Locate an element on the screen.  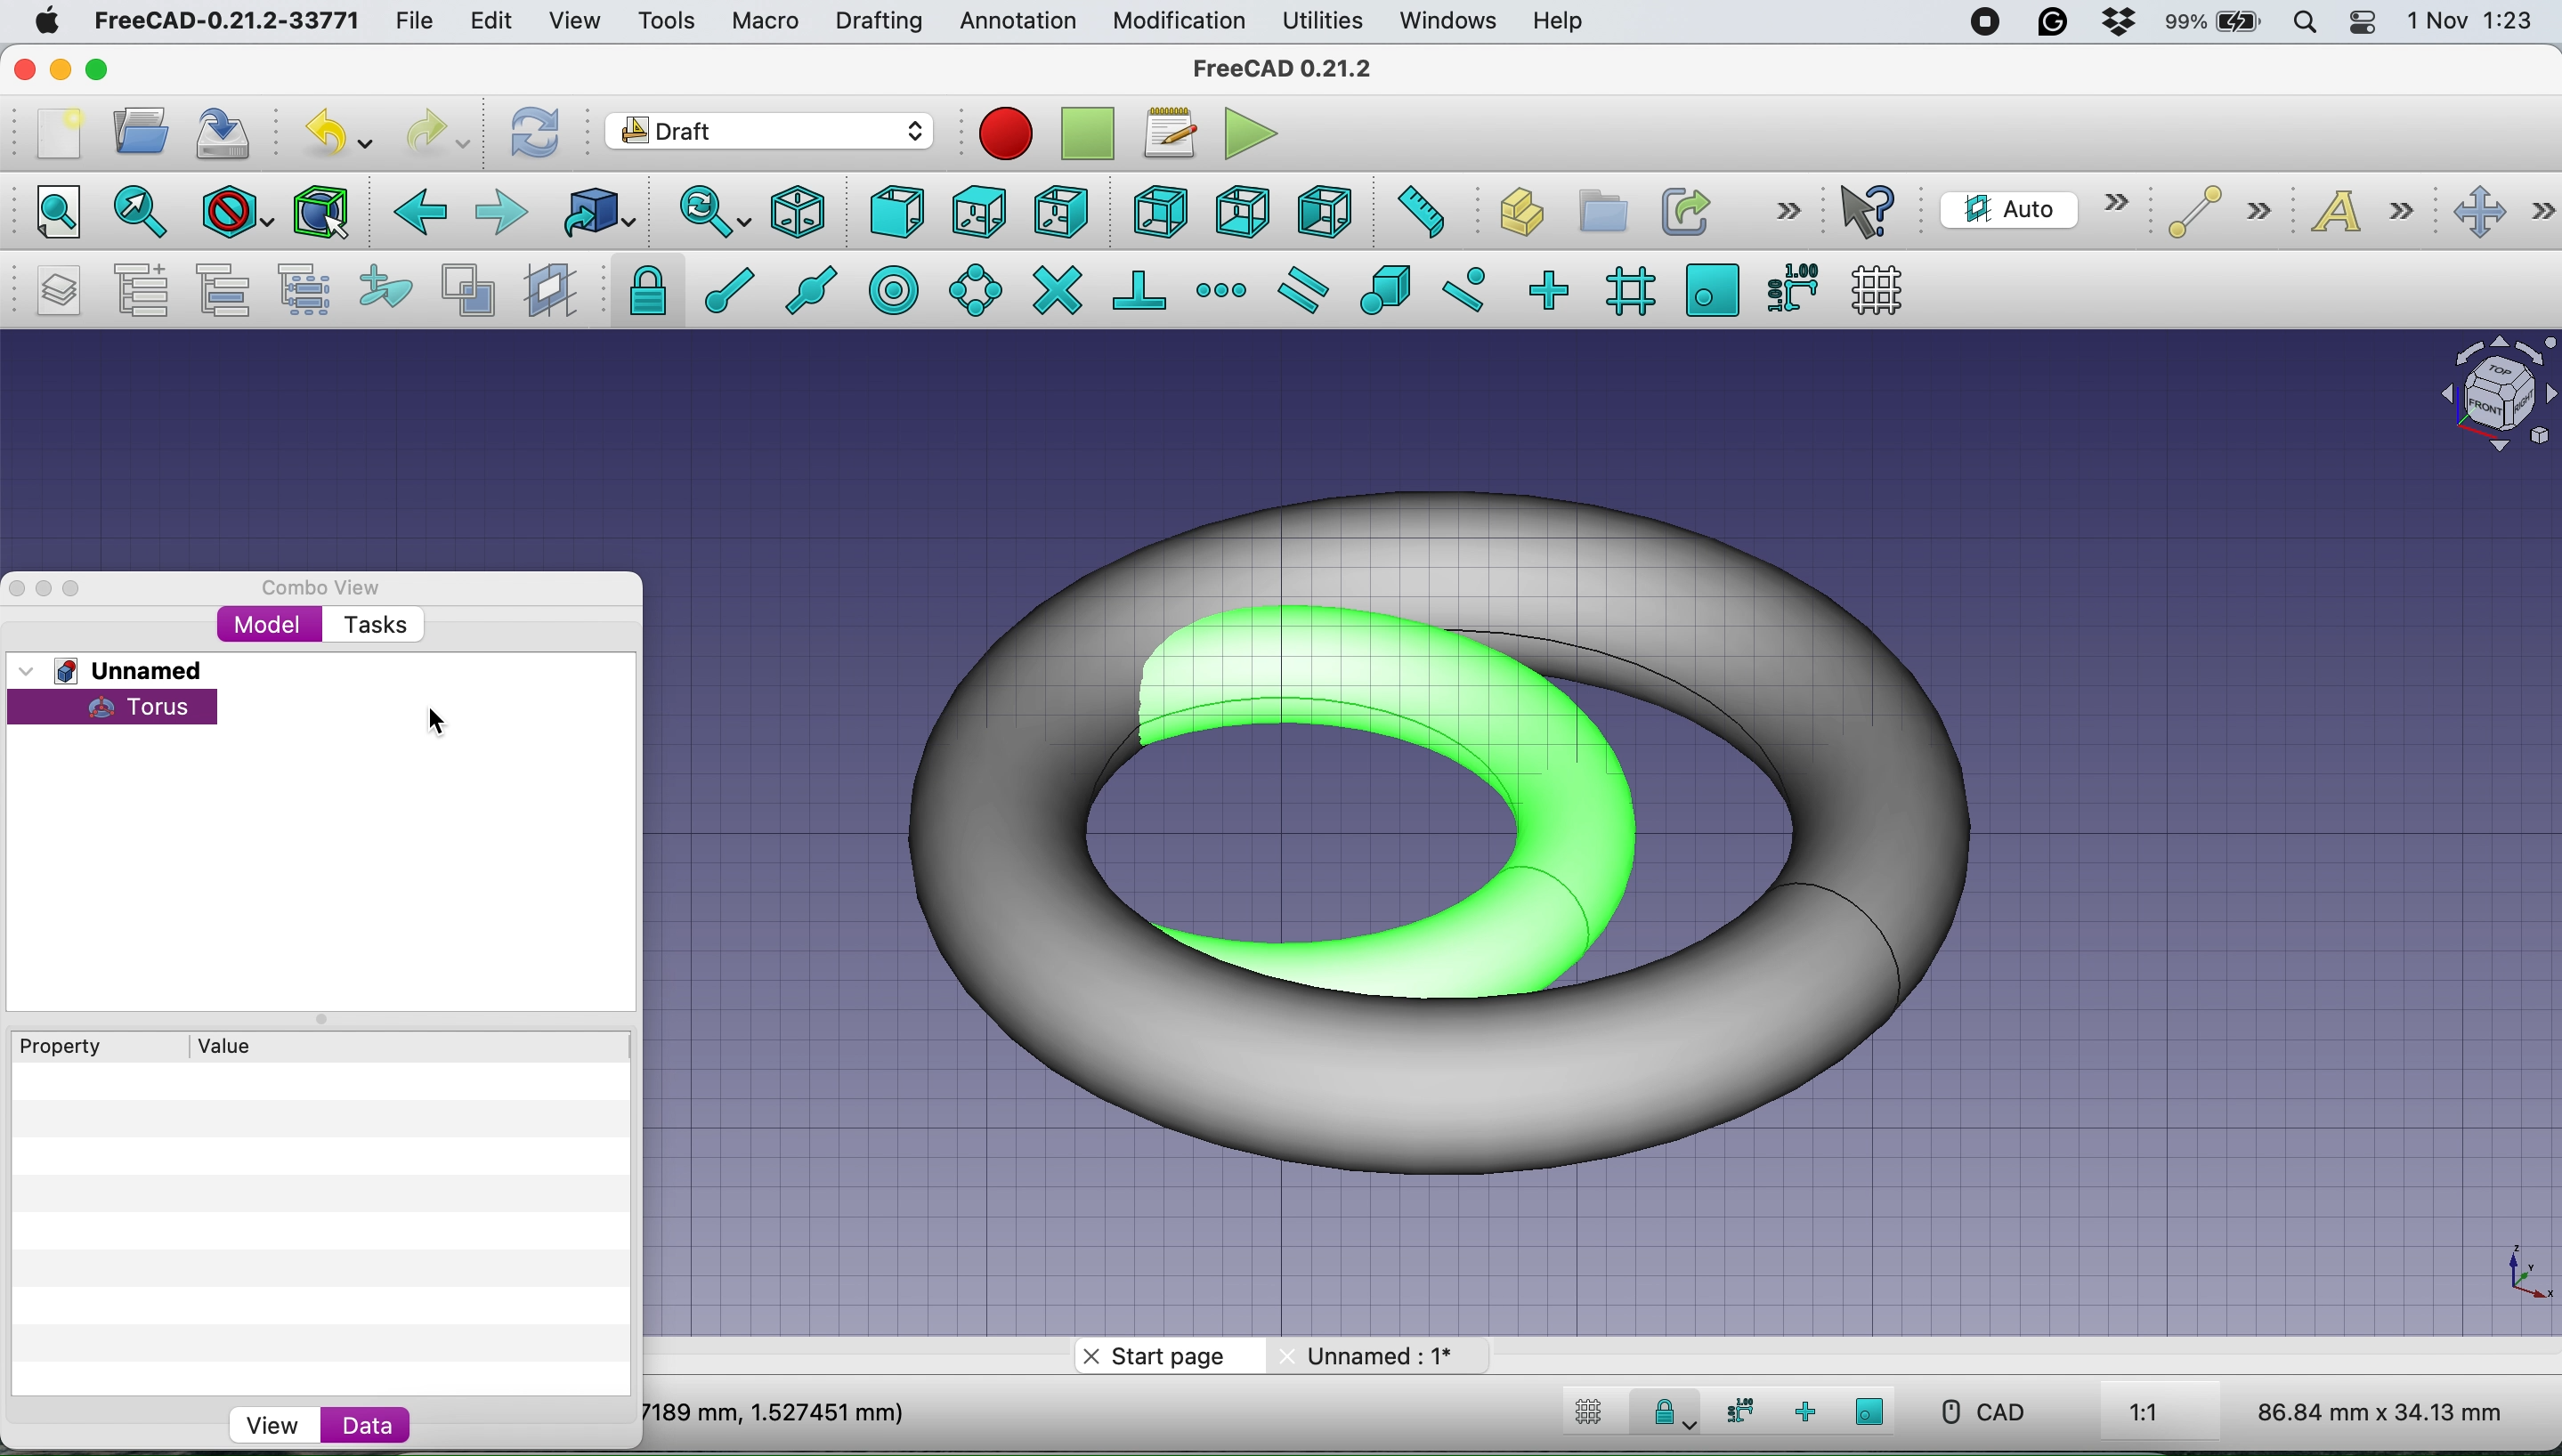
battery is located at coordinates (2215, 24).